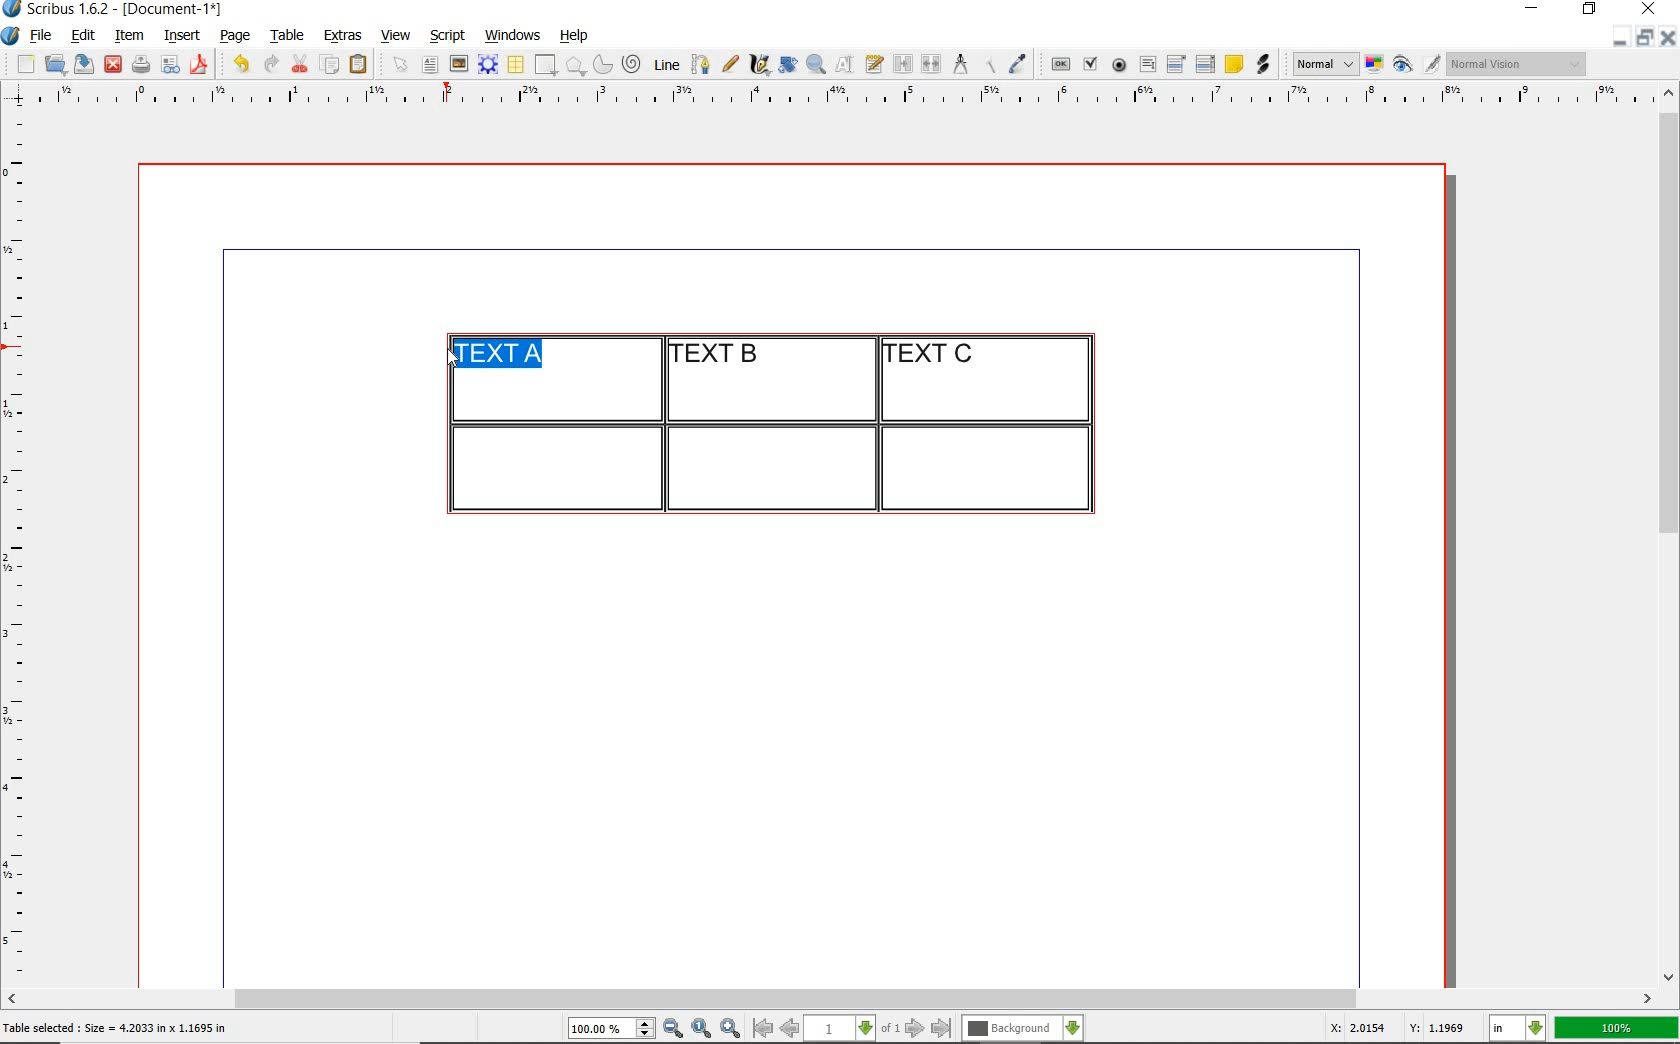  Describe the element at coordinates (54, 63) in the screenshot. I see `open` at that location.